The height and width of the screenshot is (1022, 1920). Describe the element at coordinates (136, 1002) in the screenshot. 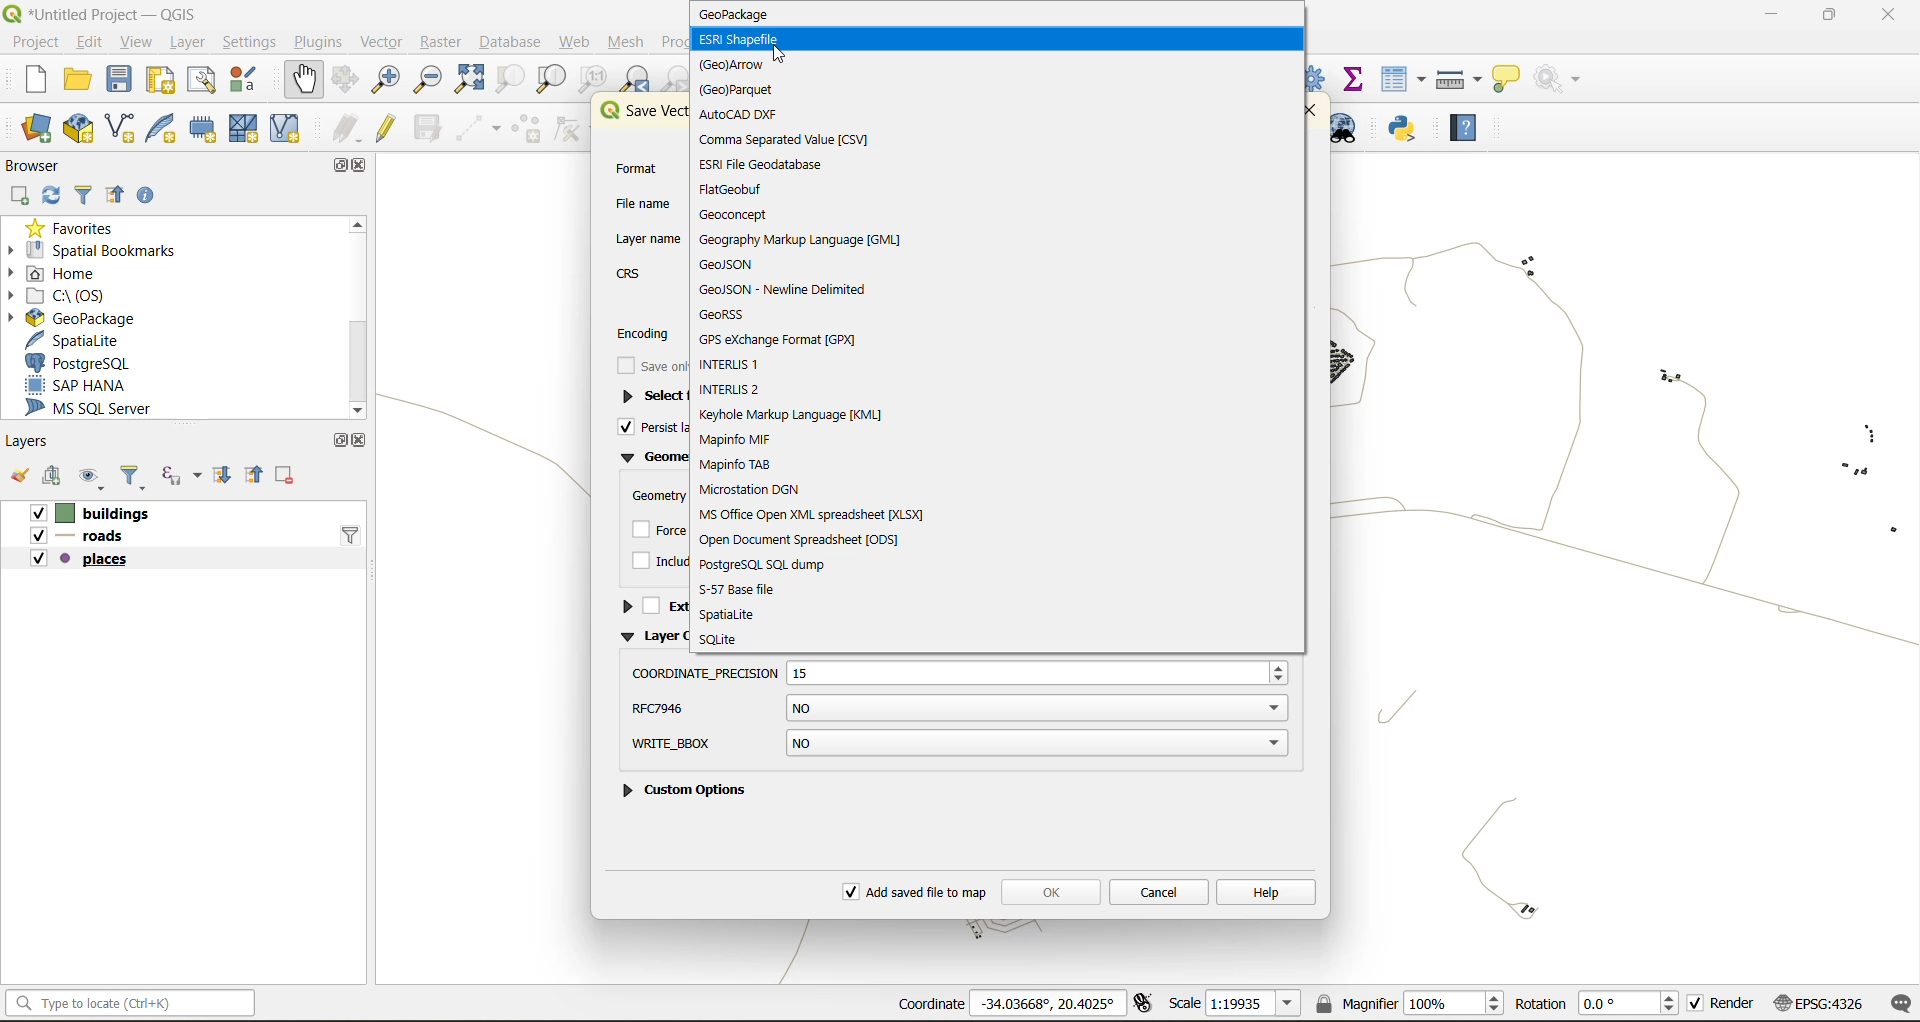

I see `statusbar` at that location.